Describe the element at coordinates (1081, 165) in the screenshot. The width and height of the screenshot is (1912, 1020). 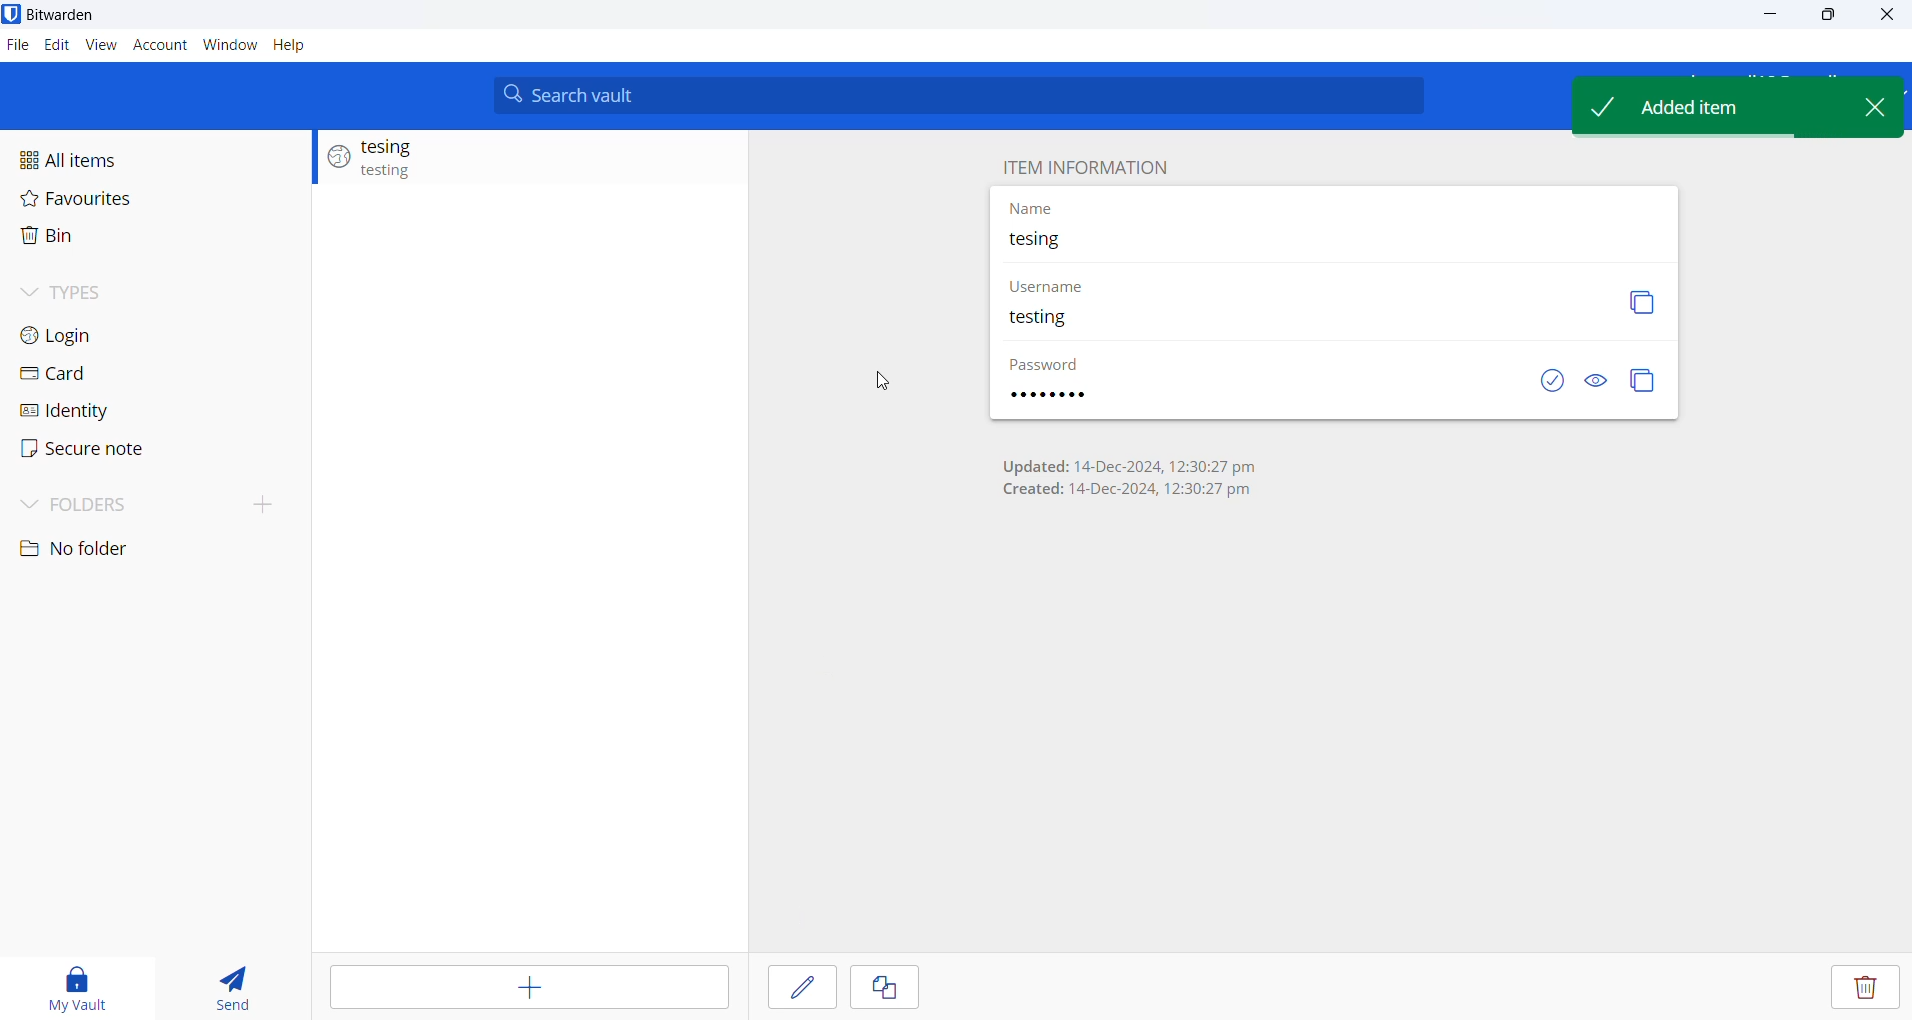
I see `ITEM INFORMATION` at that location.